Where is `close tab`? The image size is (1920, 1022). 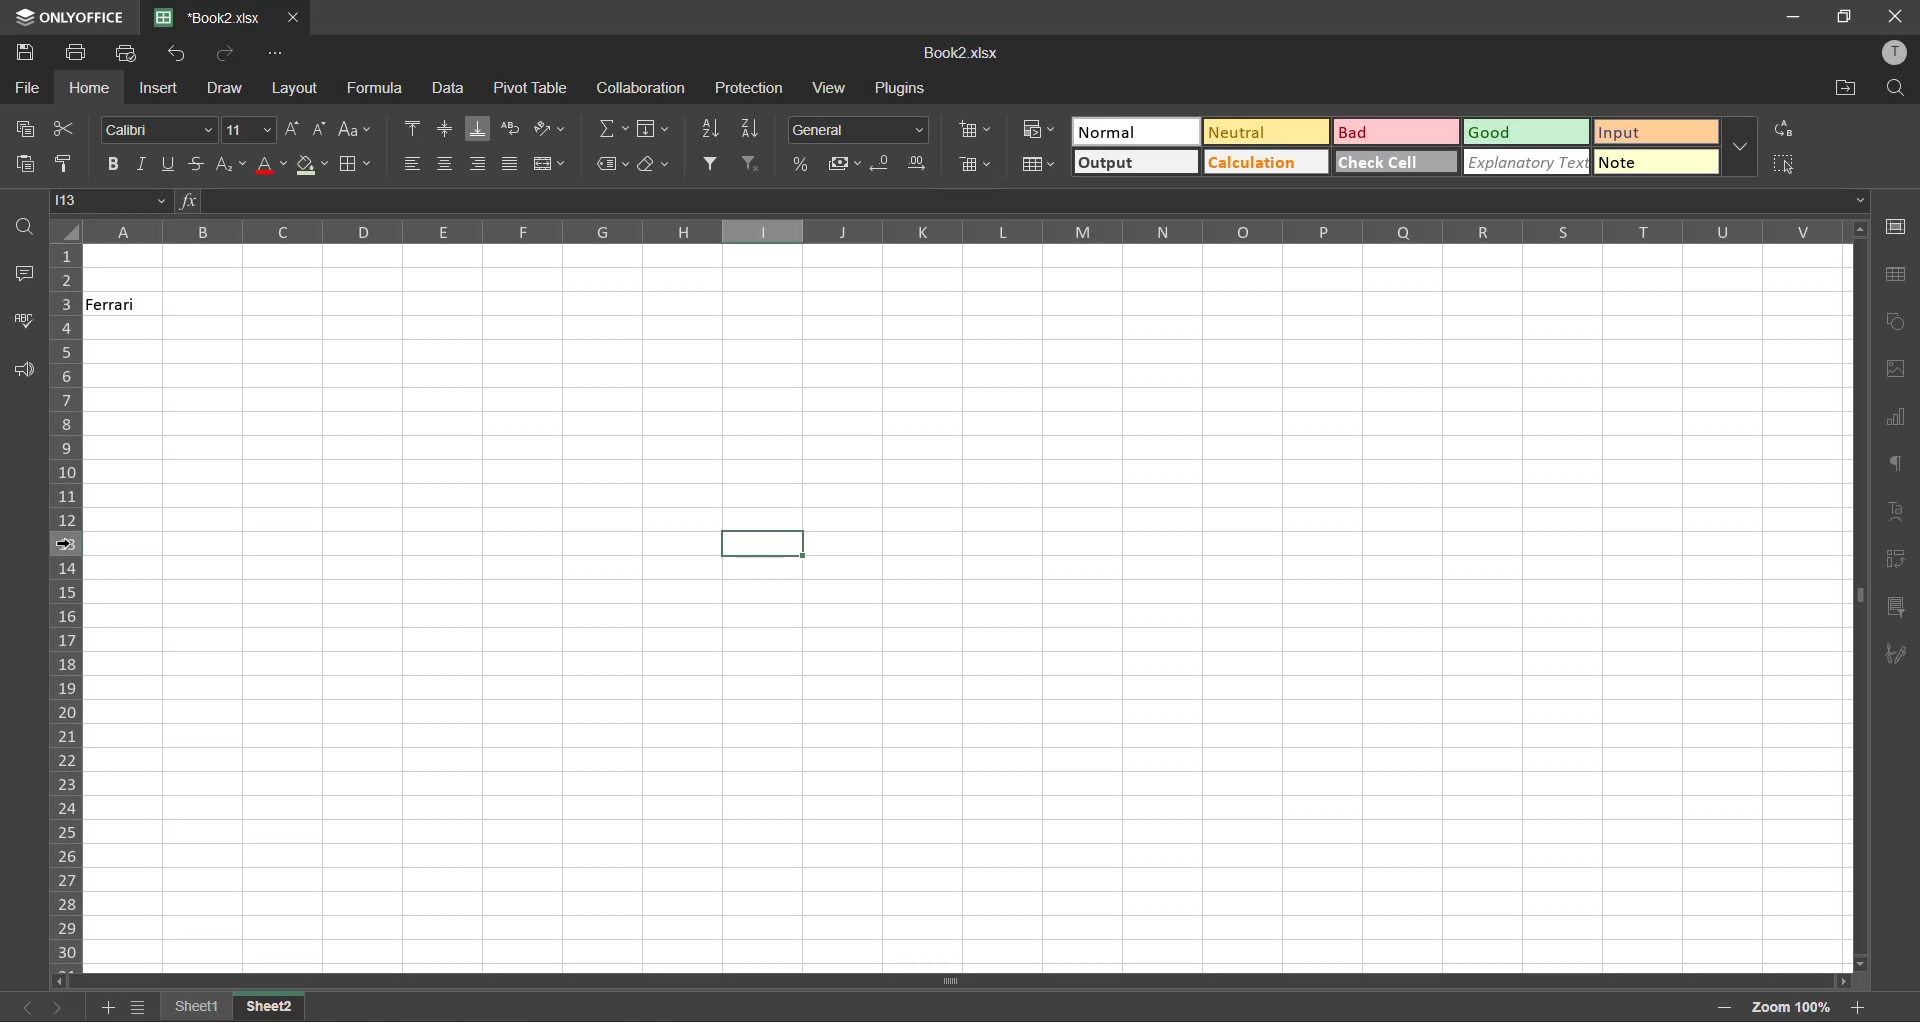
close tab is located at coordinates (299, 18).